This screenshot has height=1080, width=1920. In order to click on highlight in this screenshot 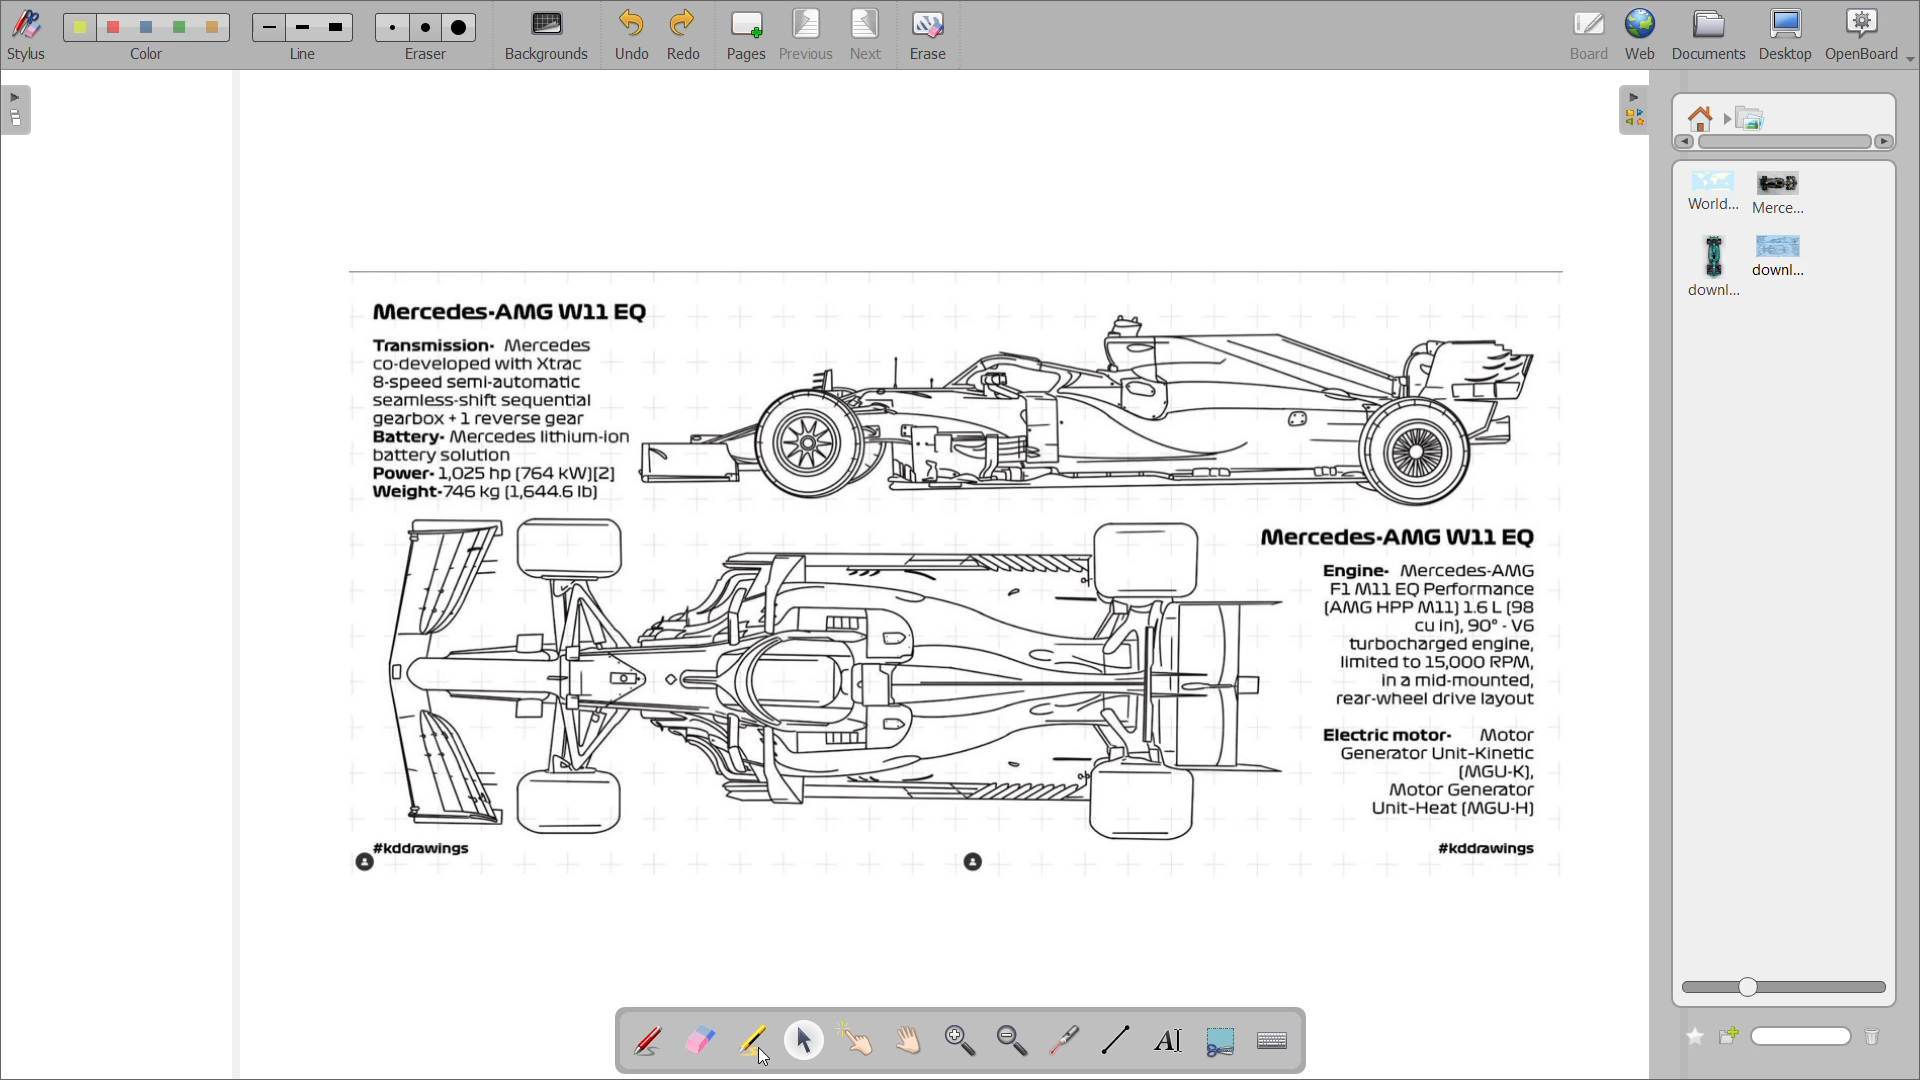, I will do `click(755, 1040)`.